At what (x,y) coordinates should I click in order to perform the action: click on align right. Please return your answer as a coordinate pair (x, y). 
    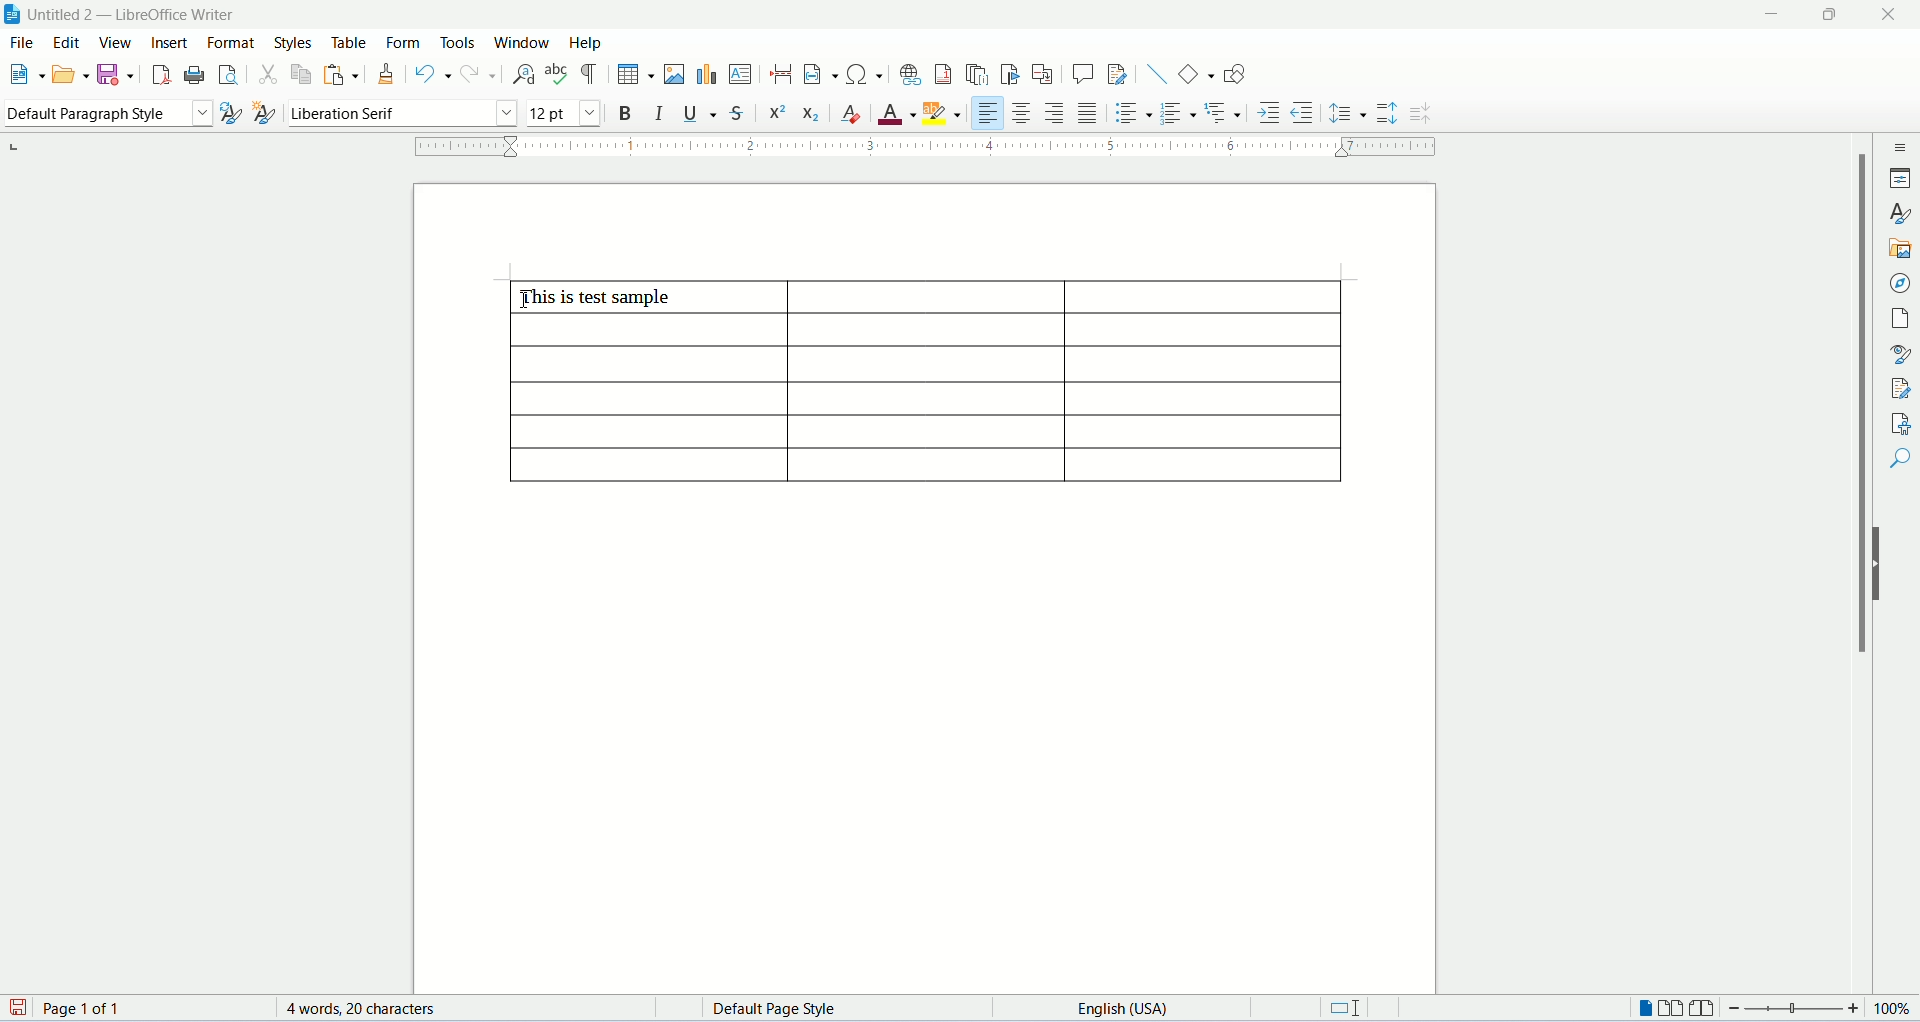
    Looking at the image, I should click on (1058, 112).